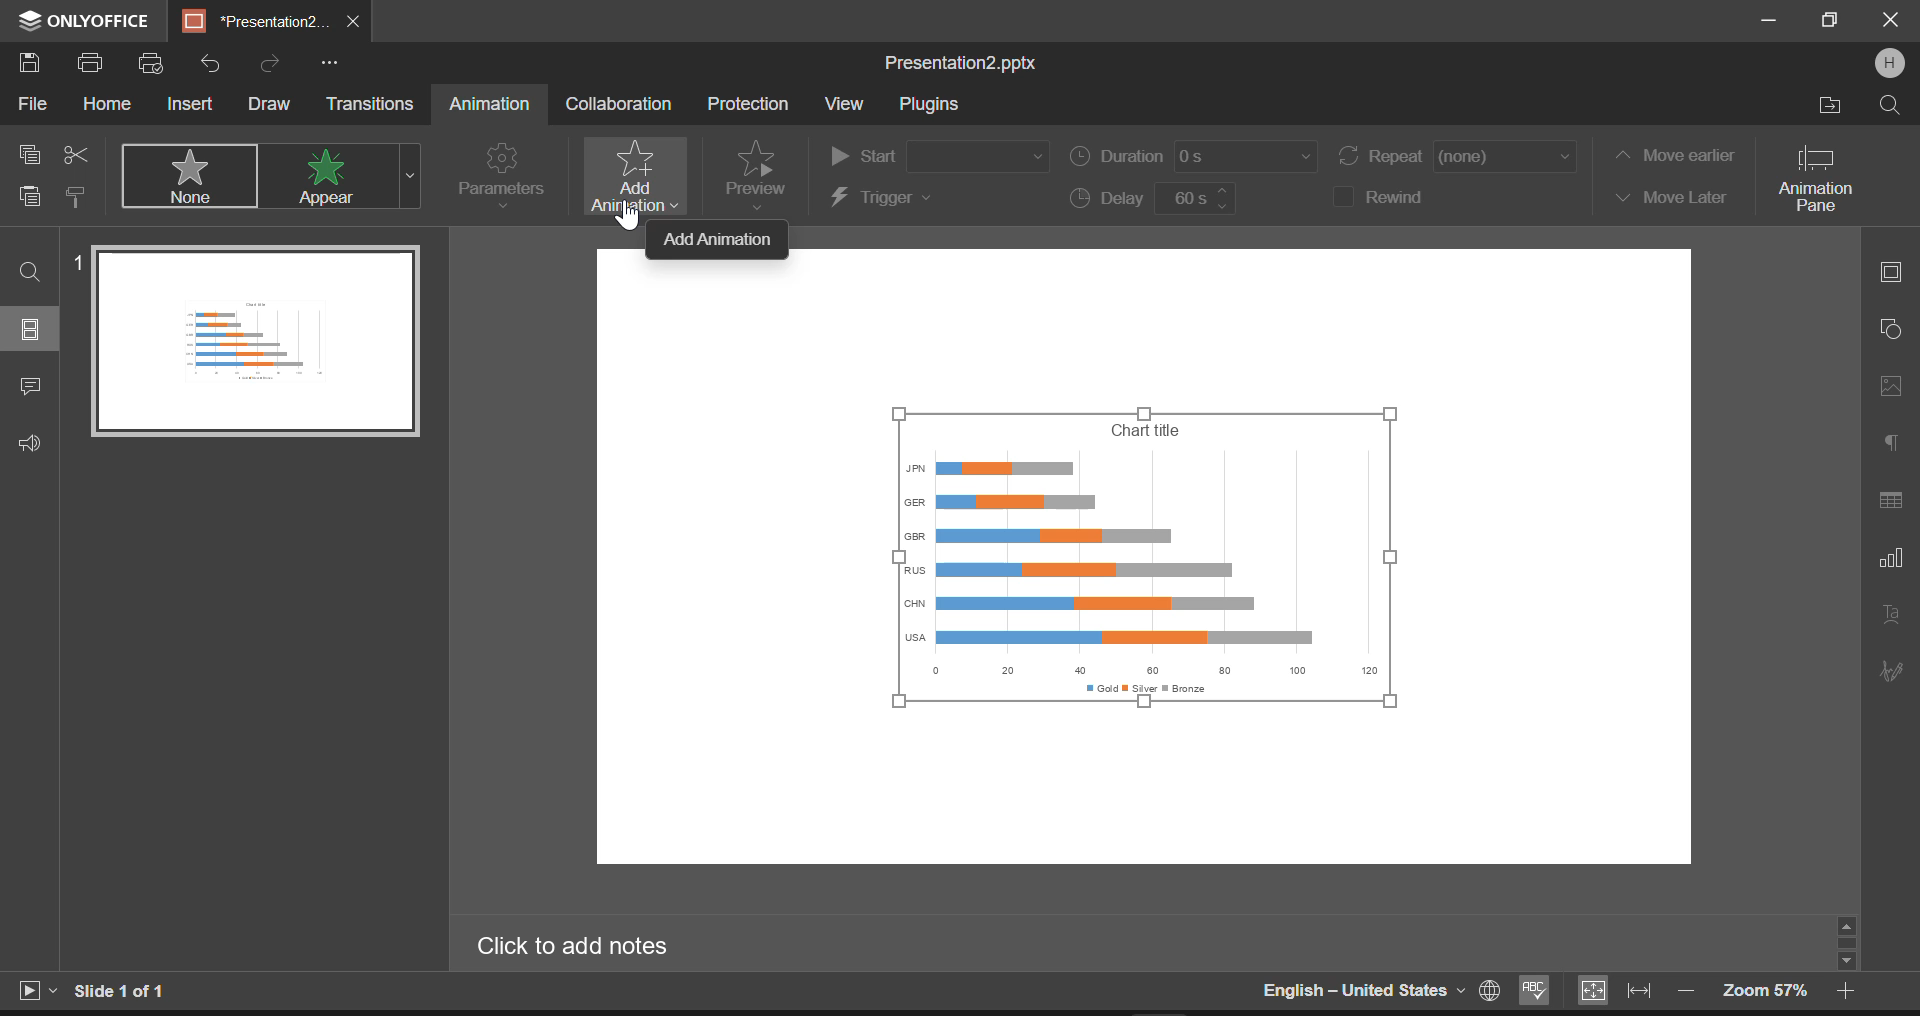 This screenshot has width=1920, height=1016. What do you see at coordinates (756, 173) in the screenshot?
I see `Preview` at bounding box center [756, 173].